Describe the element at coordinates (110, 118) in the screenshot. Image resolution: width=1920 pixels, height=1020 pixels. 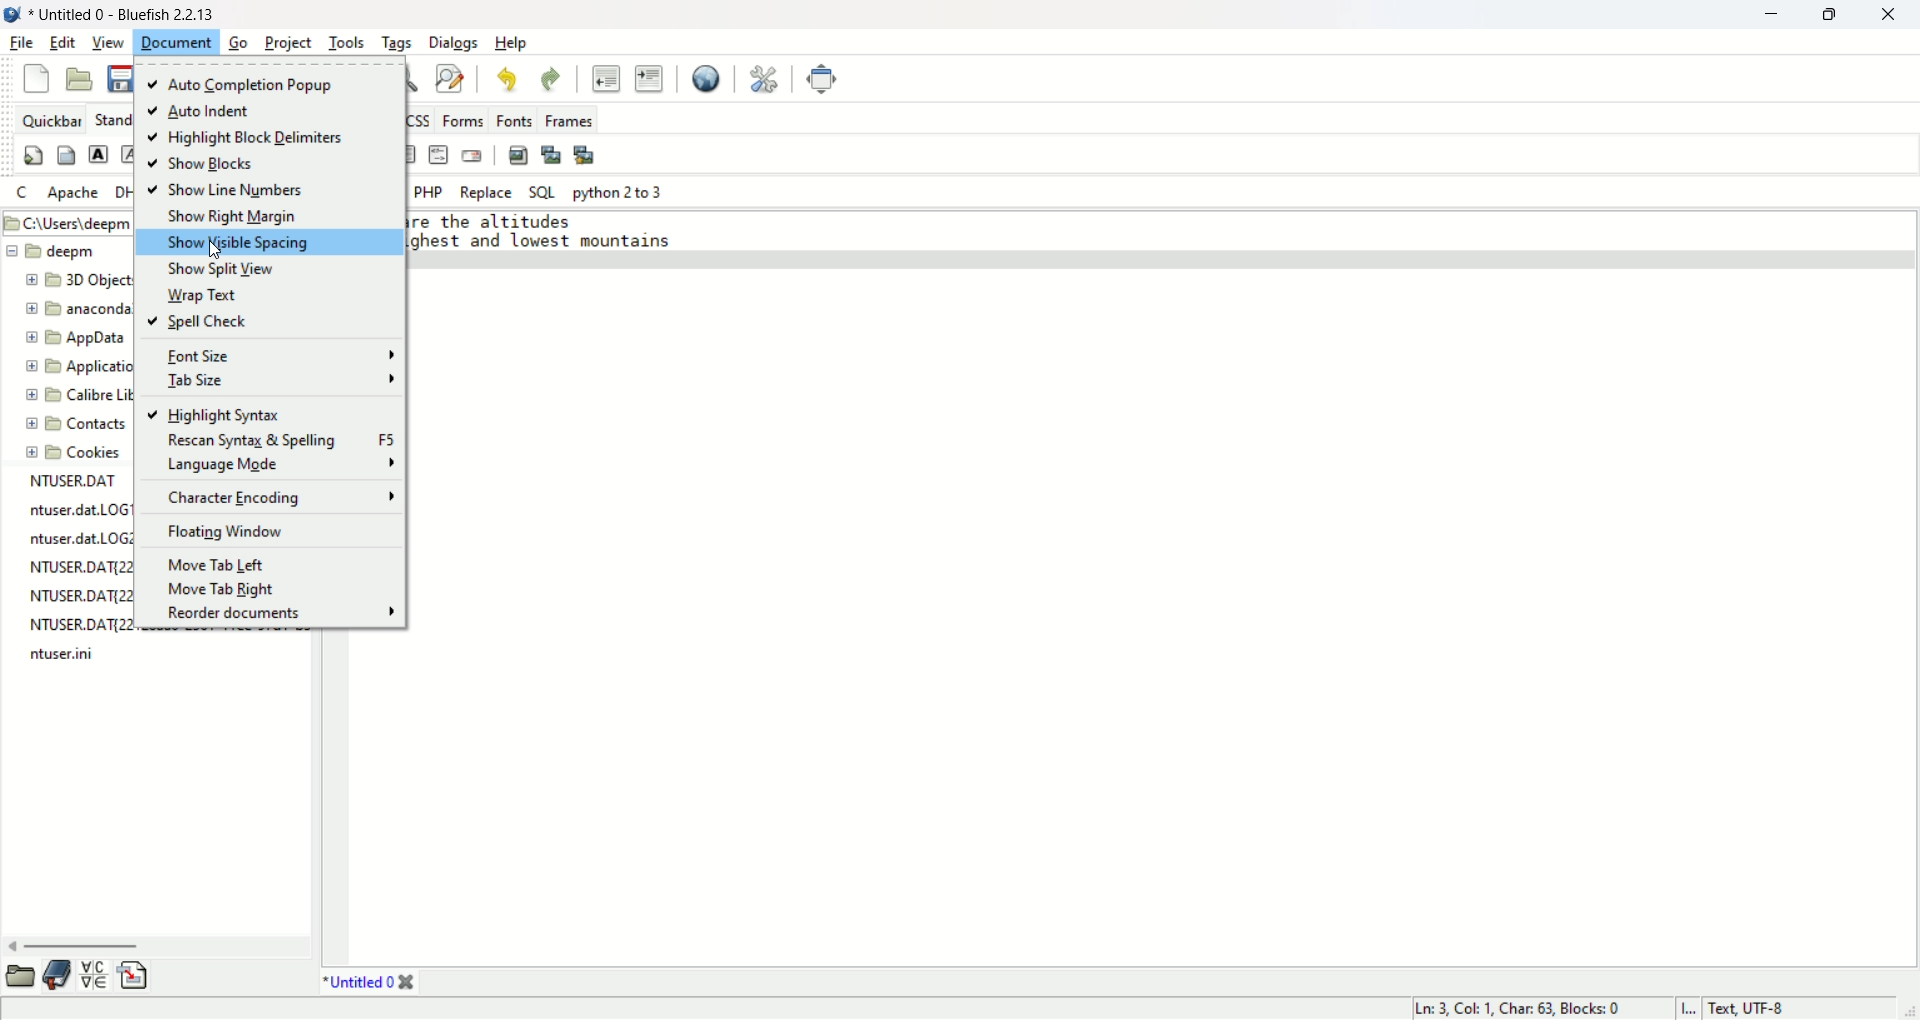
I see `standard` at that location.